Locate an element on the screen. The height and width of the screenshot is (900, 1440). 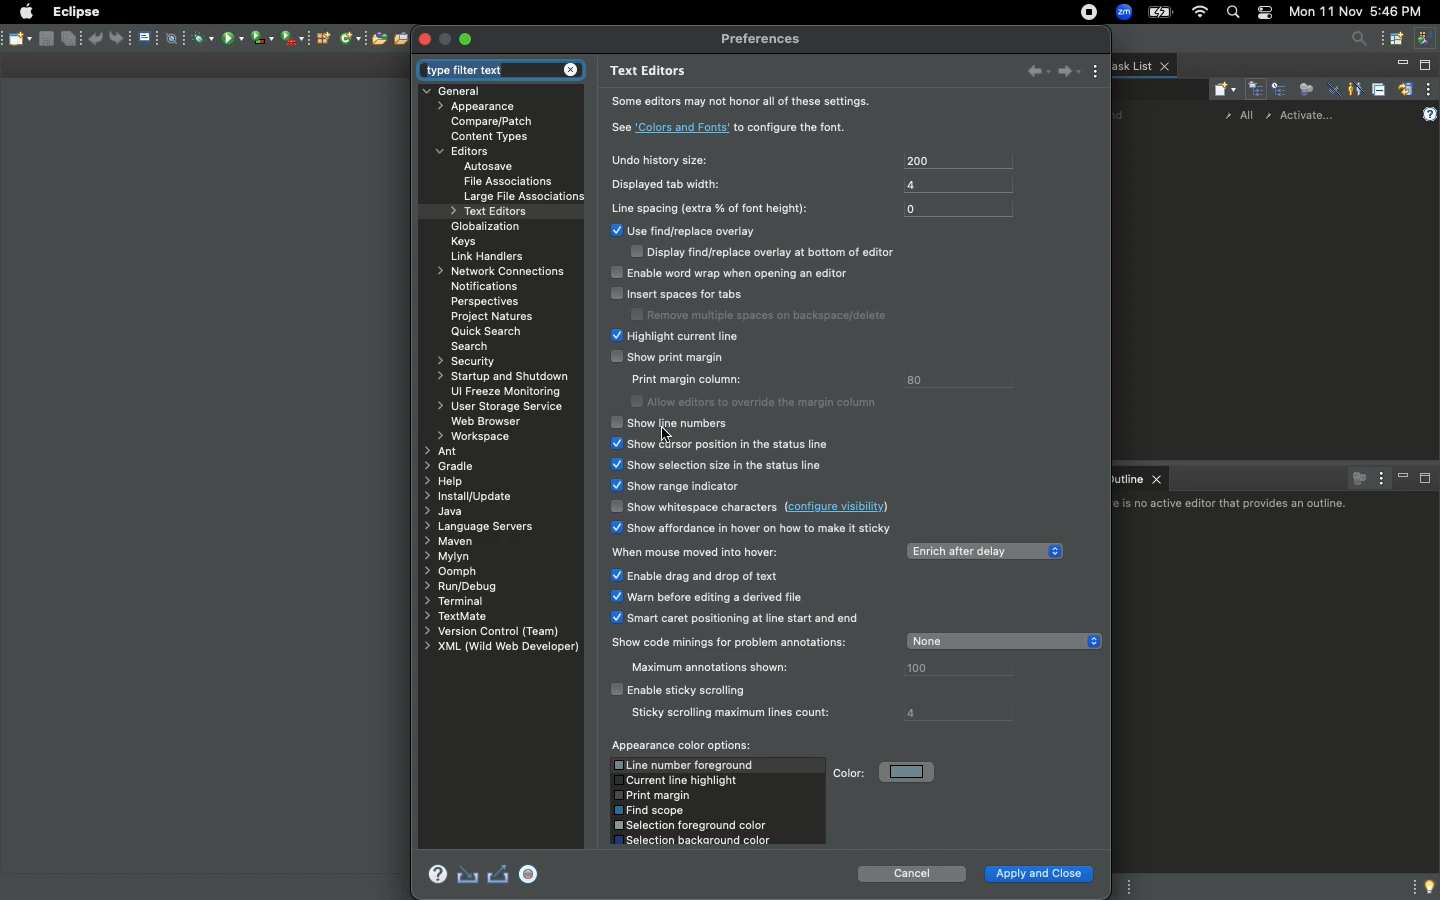
Gradle is located at coordinates (451, 465).